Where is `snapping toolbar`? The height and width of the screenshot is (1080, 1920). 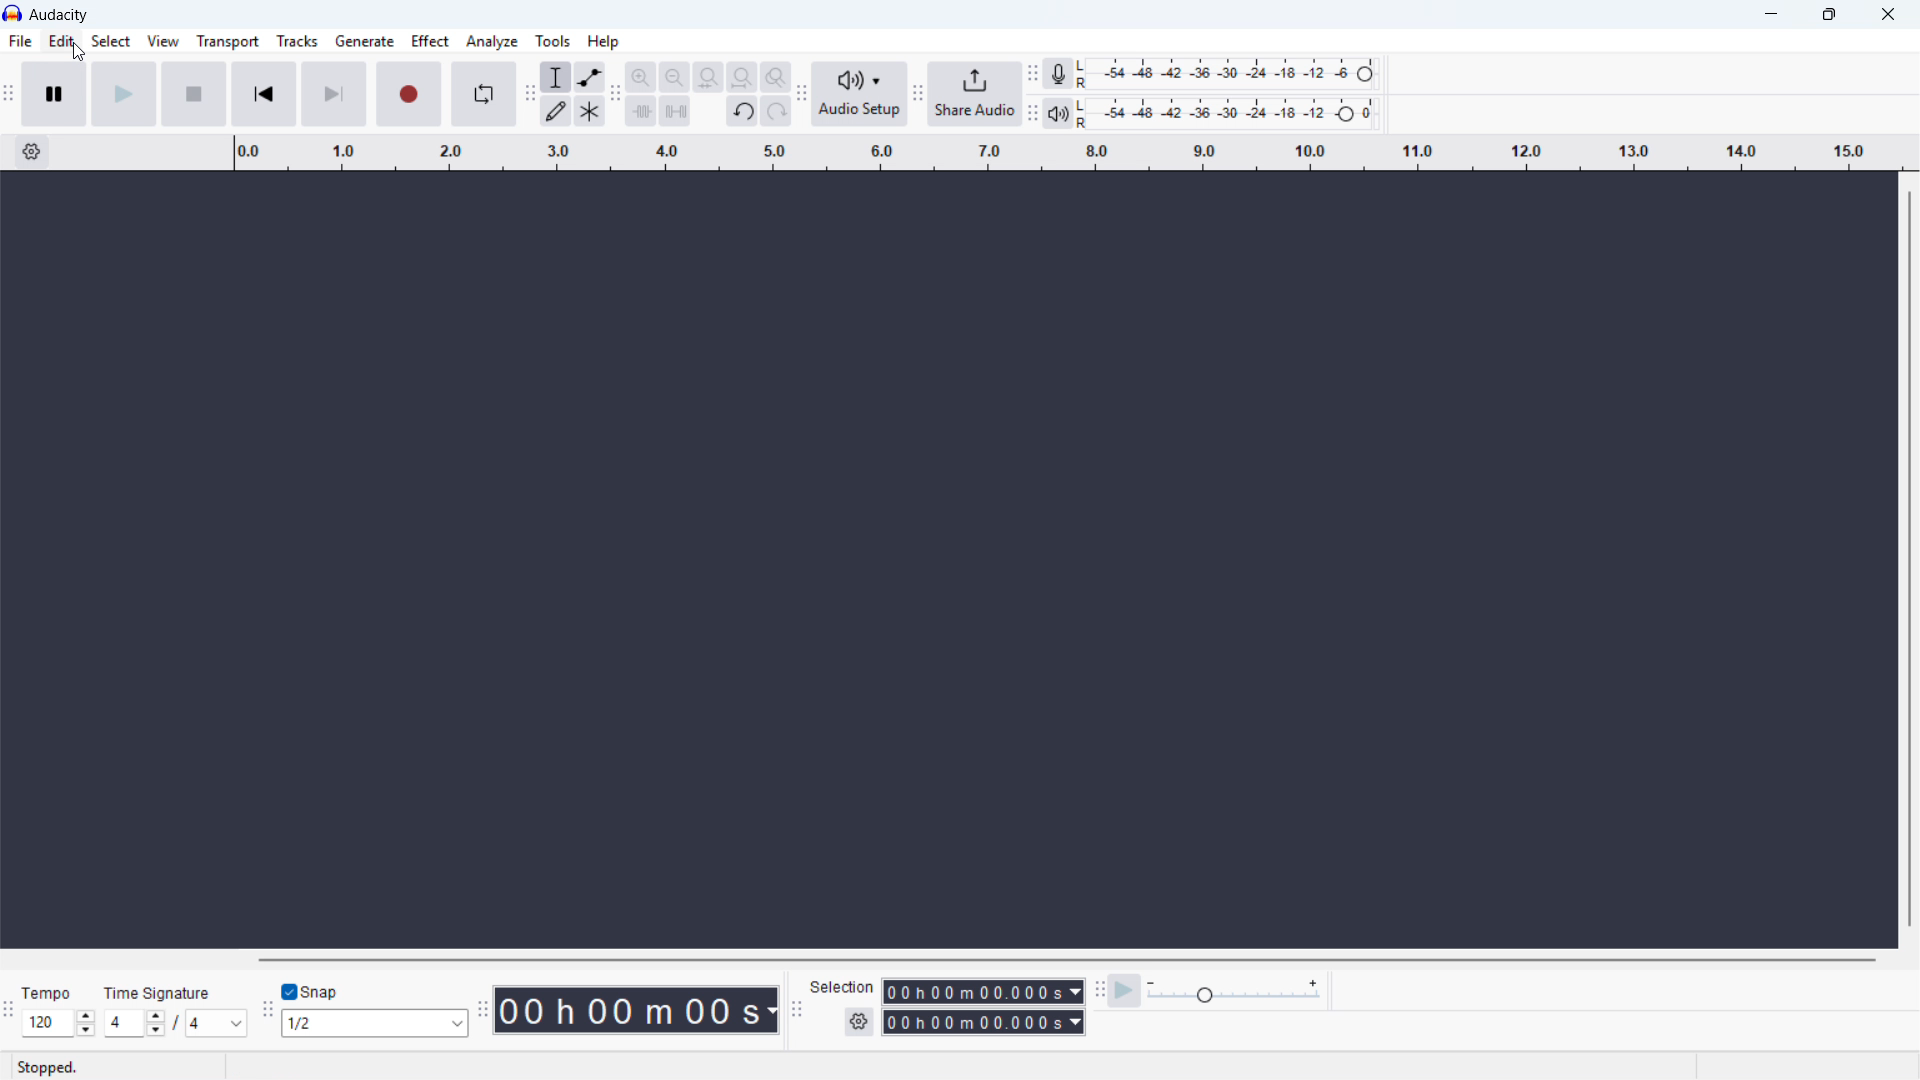
snapping toolbar is located at coordinates (266, 1011).